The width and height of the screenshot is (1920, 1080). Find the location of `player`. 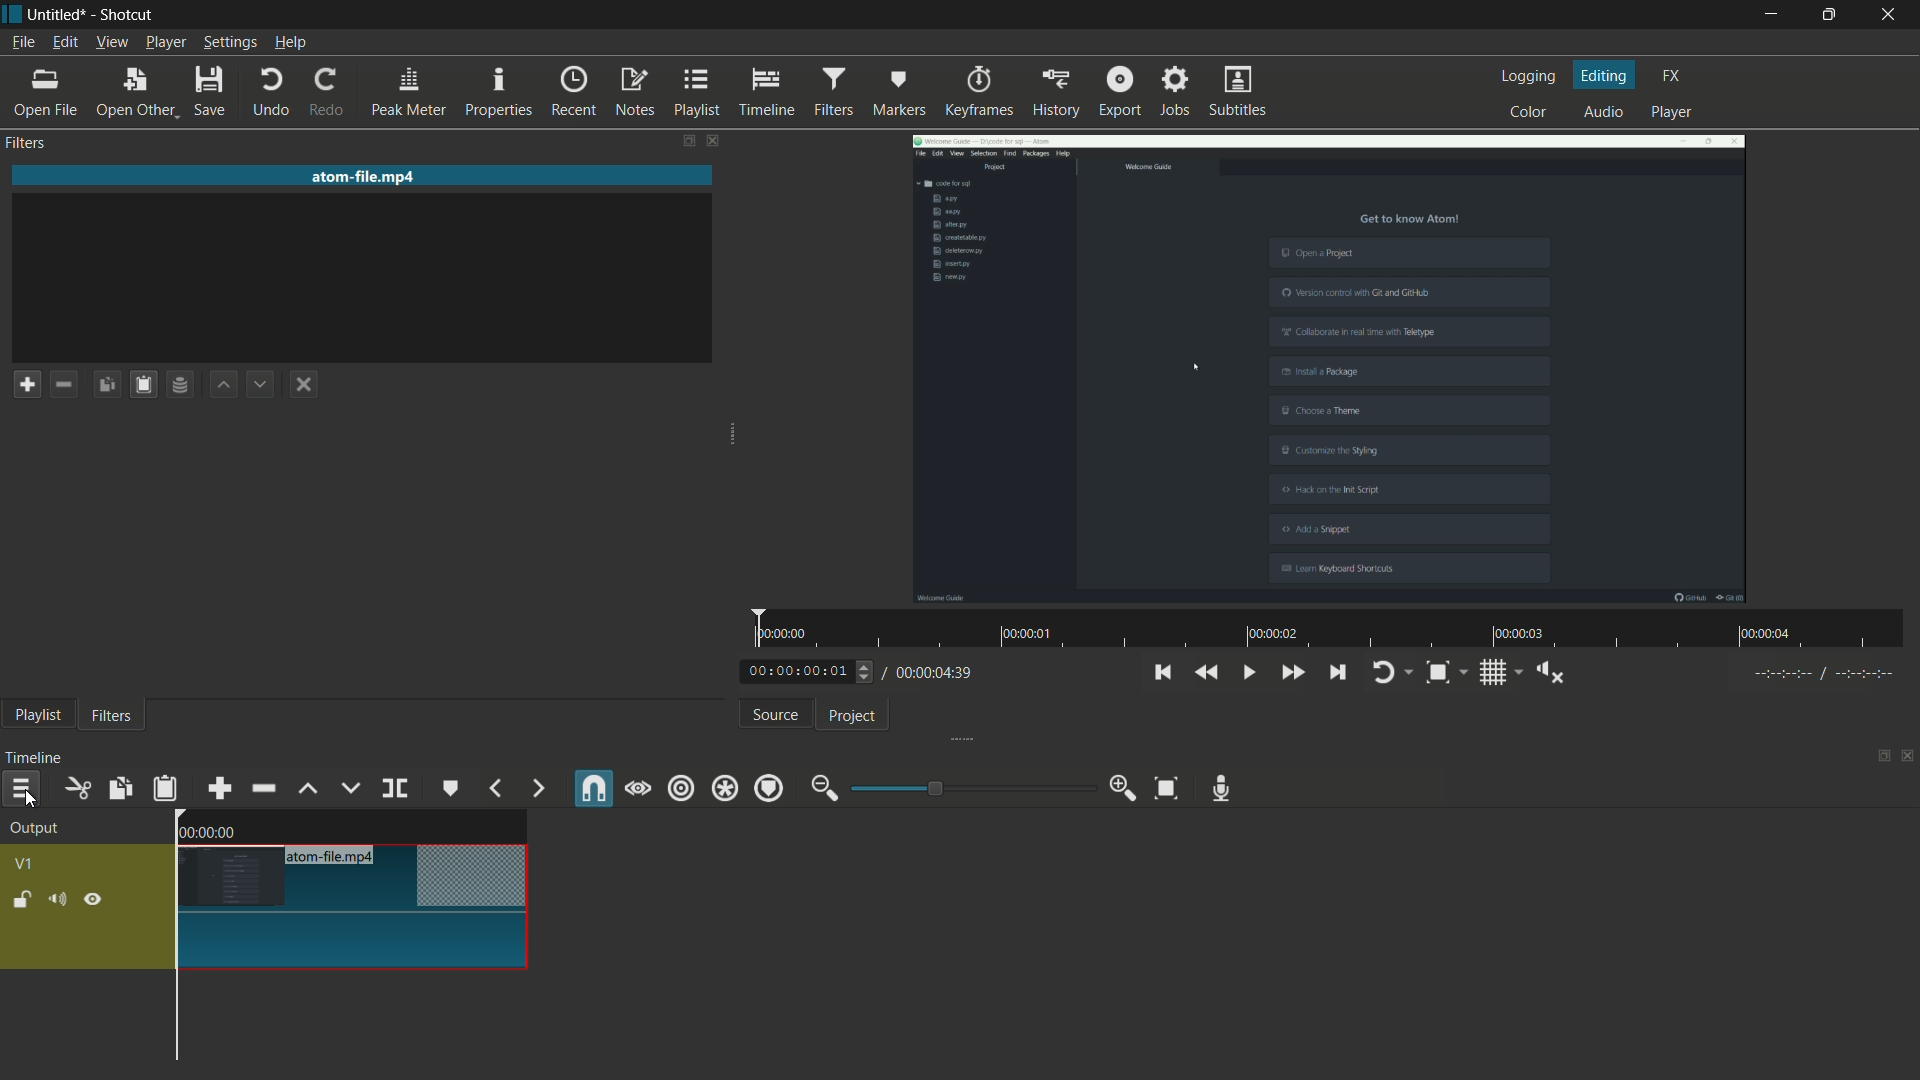

player is located at coordinates (1671, 112).